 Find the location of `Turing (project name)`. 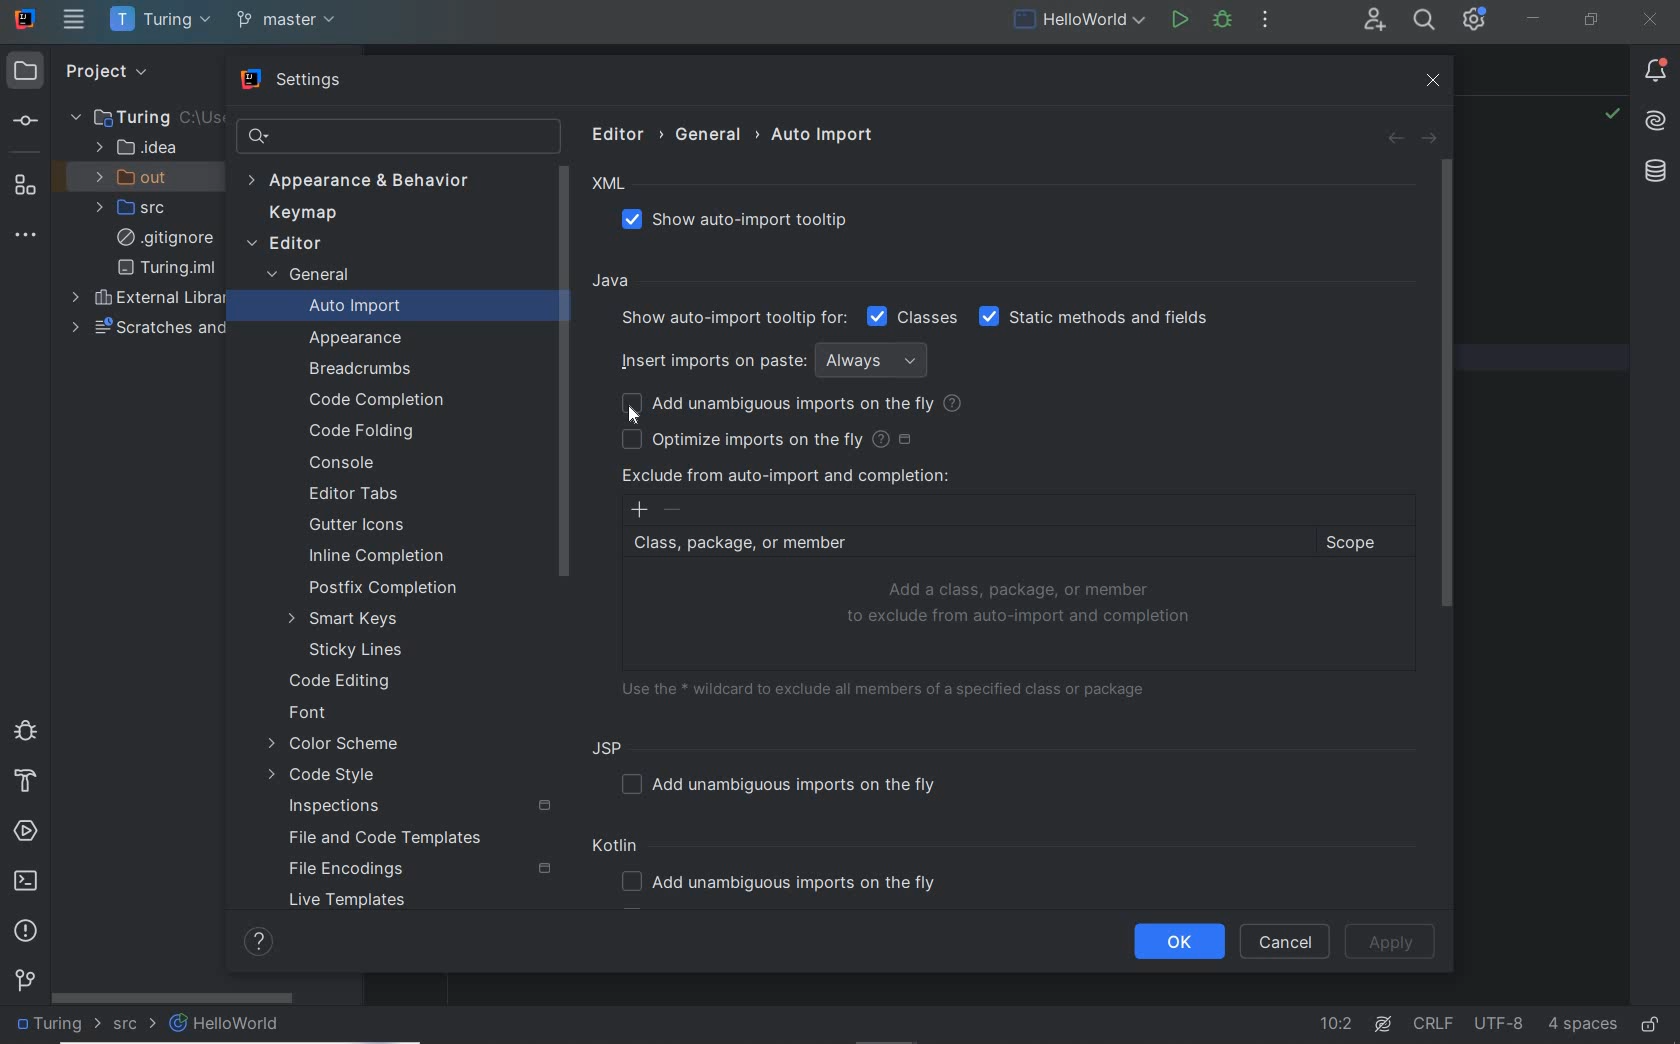

Turing (project name) is located at coordinates (58, 1027).